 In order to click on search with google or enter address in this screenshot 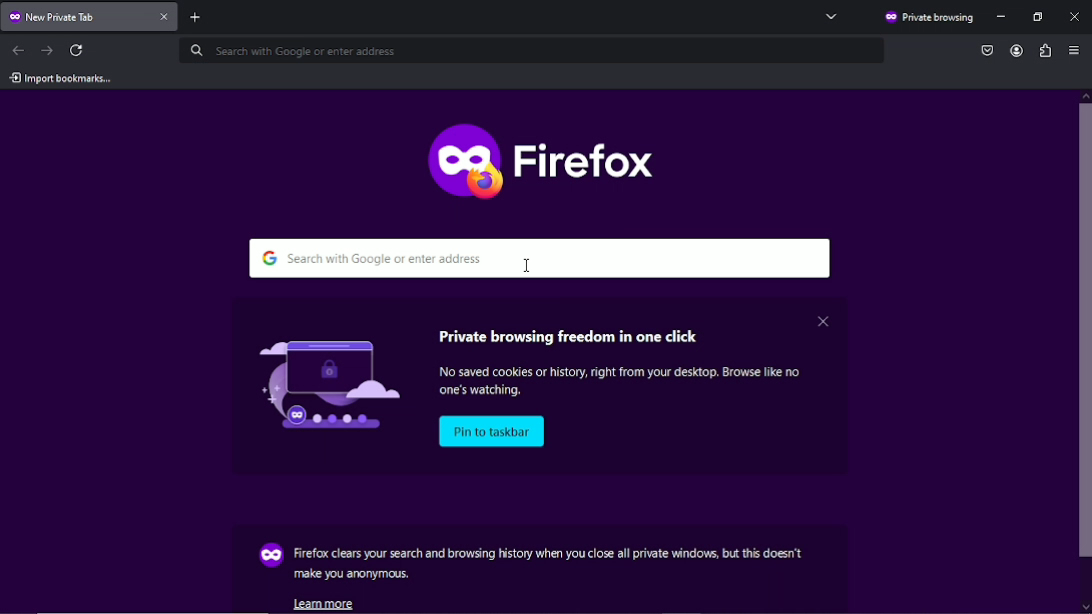, I will do `click(530, 52)`.